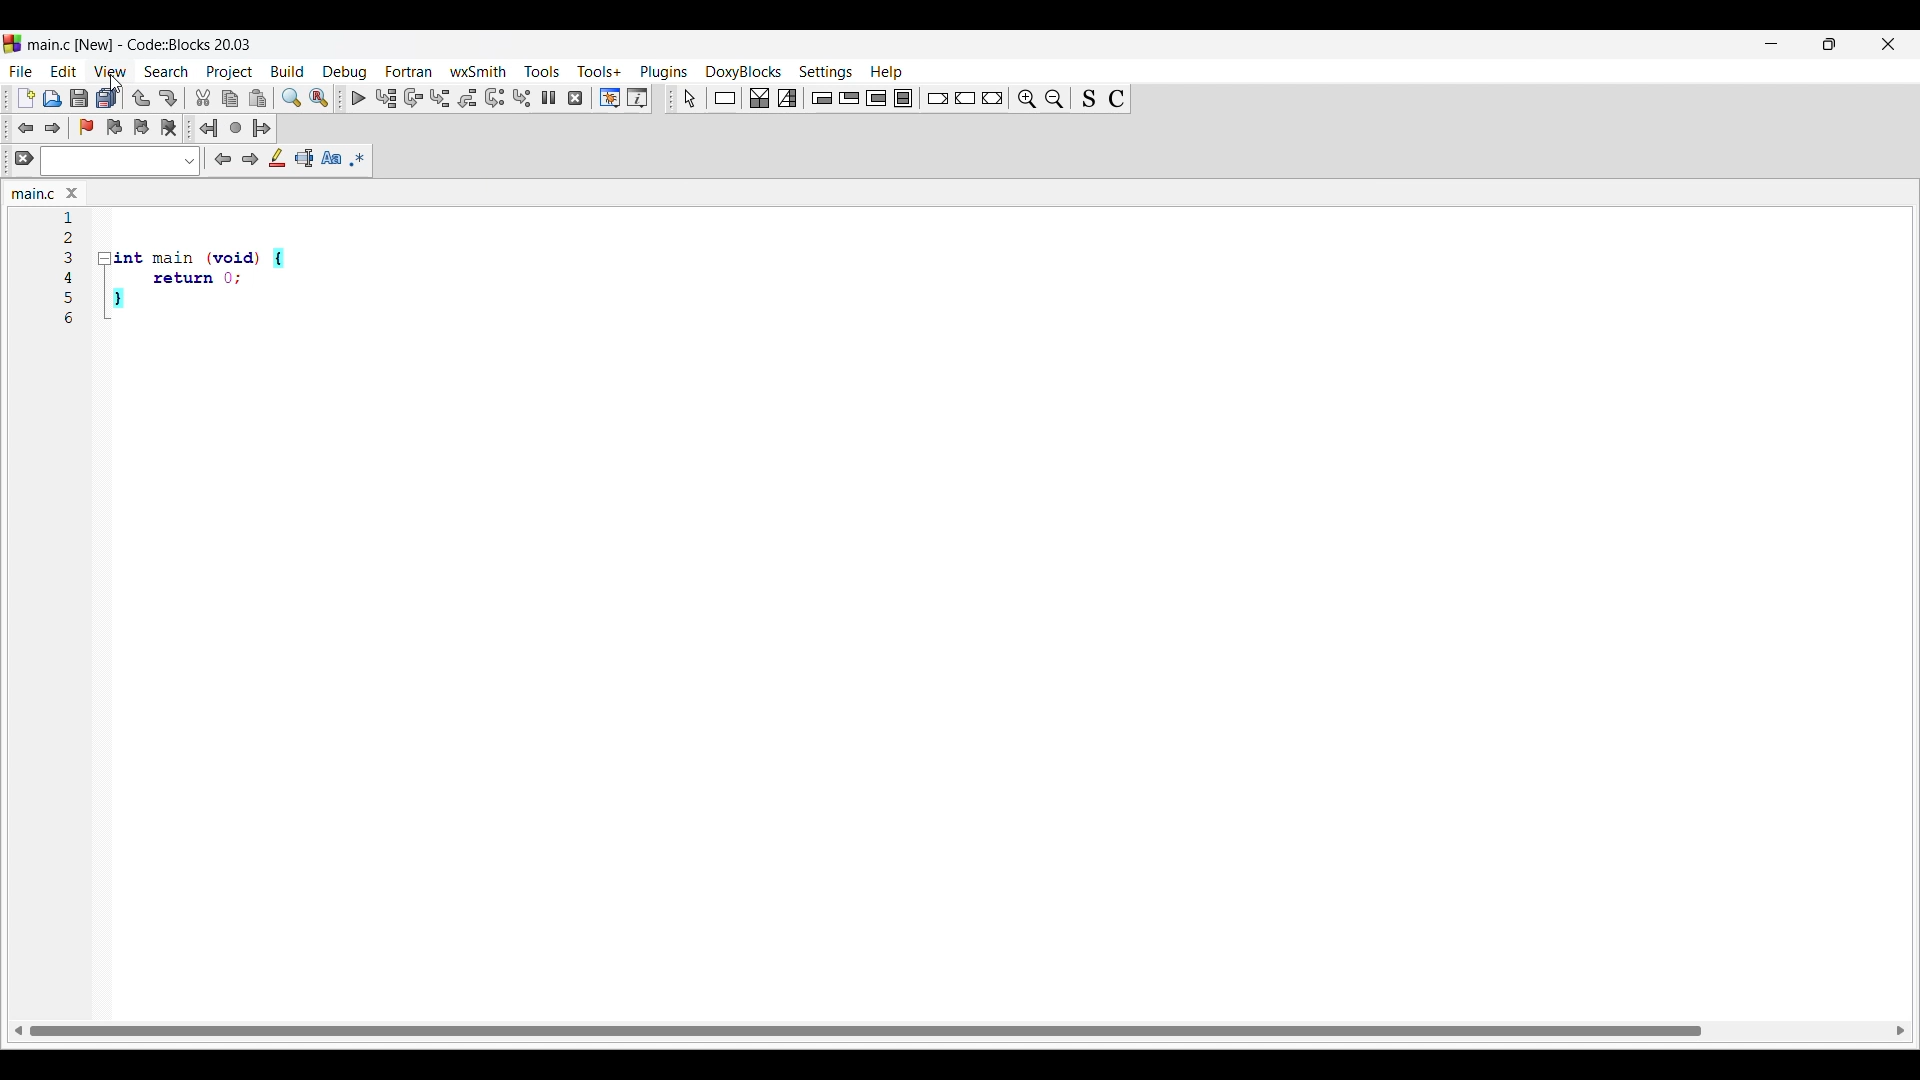 The height and width of the screenshot is (1080, 1920). Describe the element at coordinates (210, 128) in the screenshot. I see `Jump back` at that location.